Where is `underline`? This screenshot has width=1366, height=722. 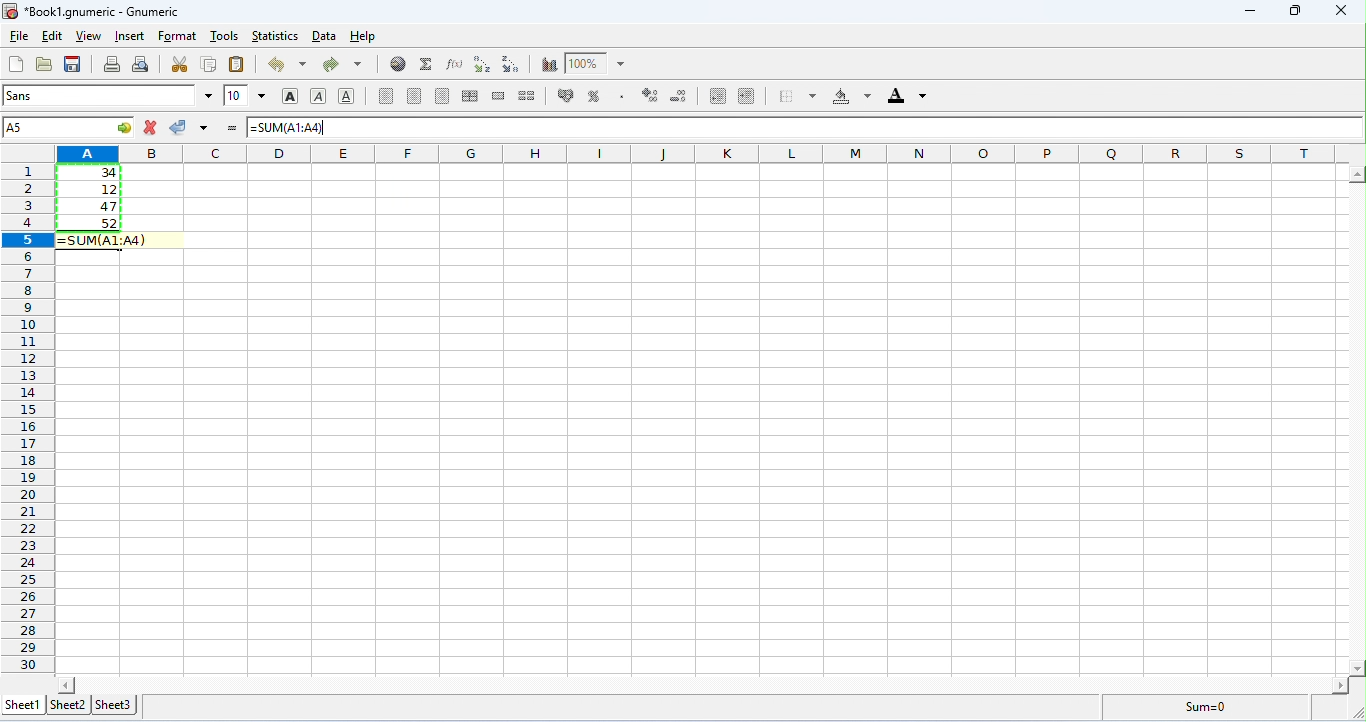
underline is located at coordinates (346, 95).